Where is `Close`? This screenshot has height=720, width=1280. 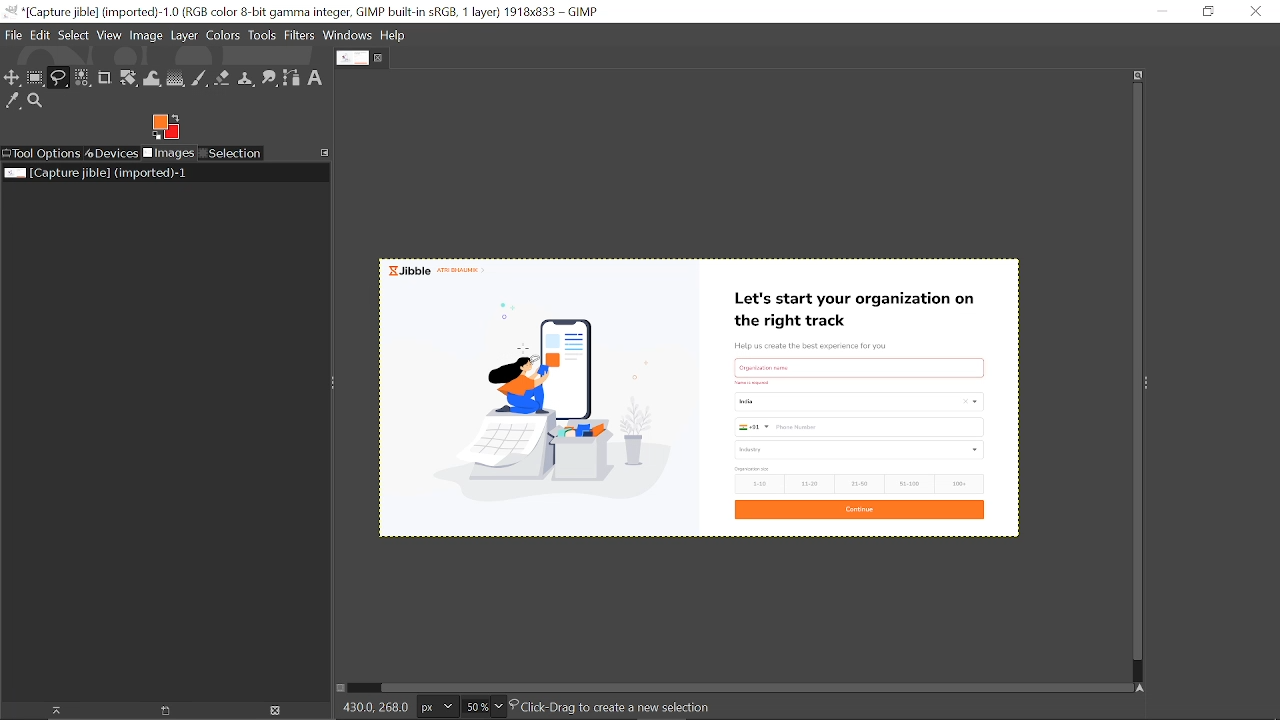
Close is located at coordinates (1256, 11).